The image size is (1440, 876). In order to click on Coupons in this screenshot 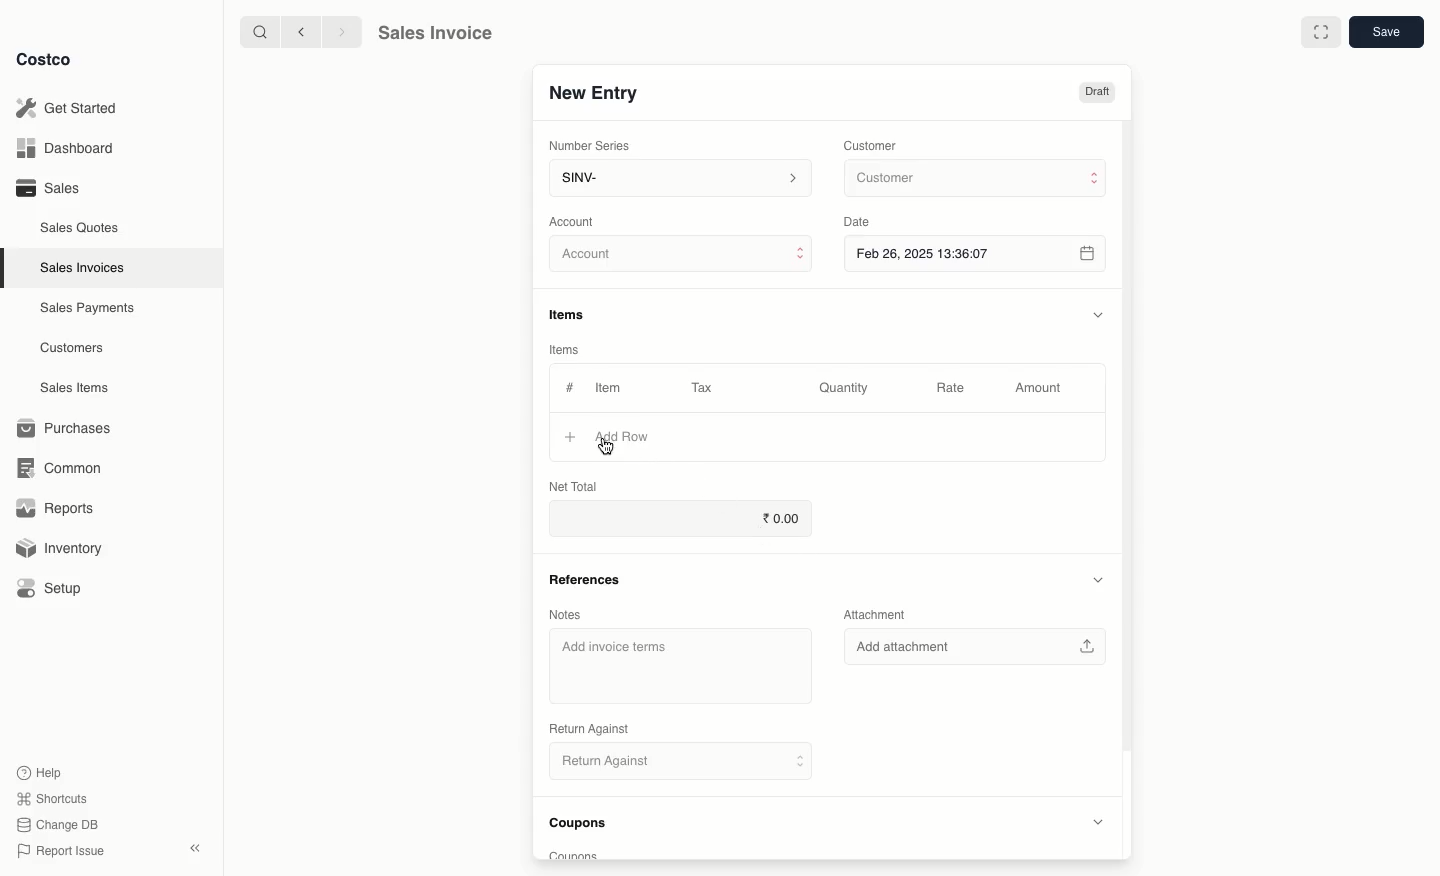, I will do `click(578, 823)`.